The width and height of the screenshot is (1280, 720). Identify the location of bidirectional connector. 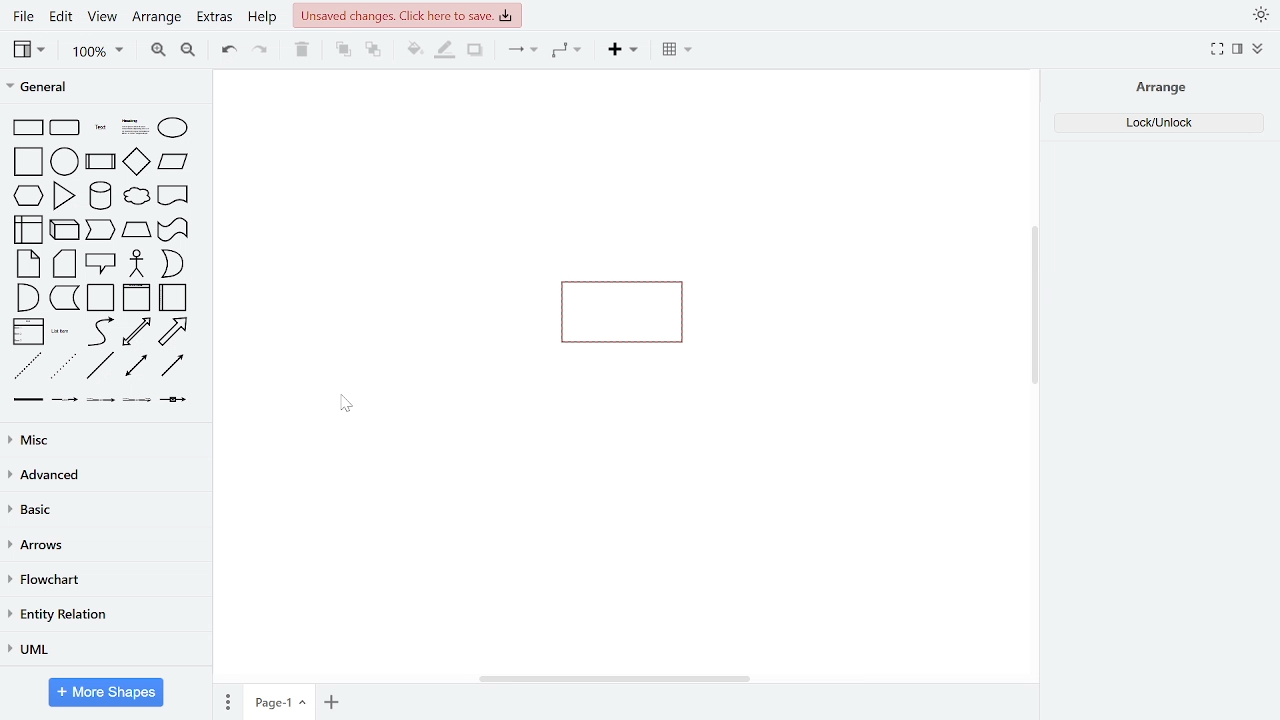
(134, 366).